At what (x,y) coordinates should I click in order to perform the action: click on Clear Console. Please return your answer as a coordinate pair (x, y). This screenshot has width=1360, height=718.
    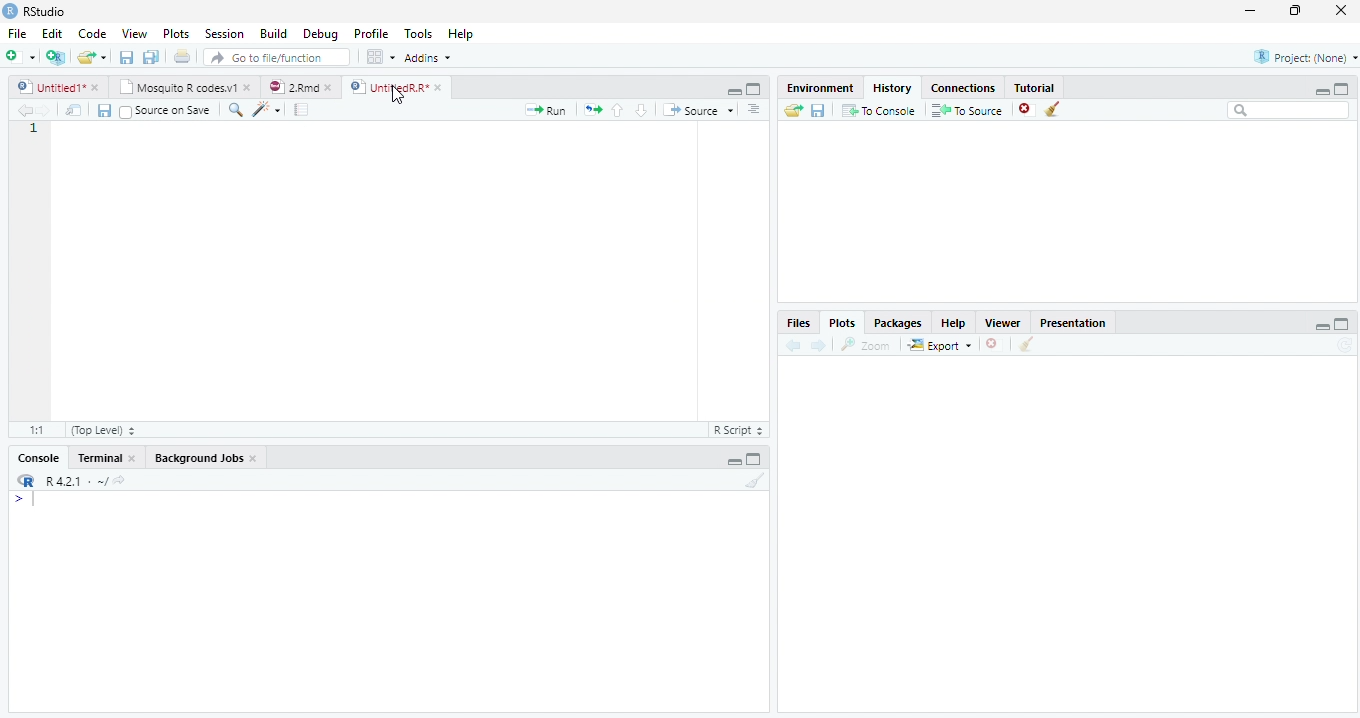
    Looking at the image, I should click on (1027, 344).